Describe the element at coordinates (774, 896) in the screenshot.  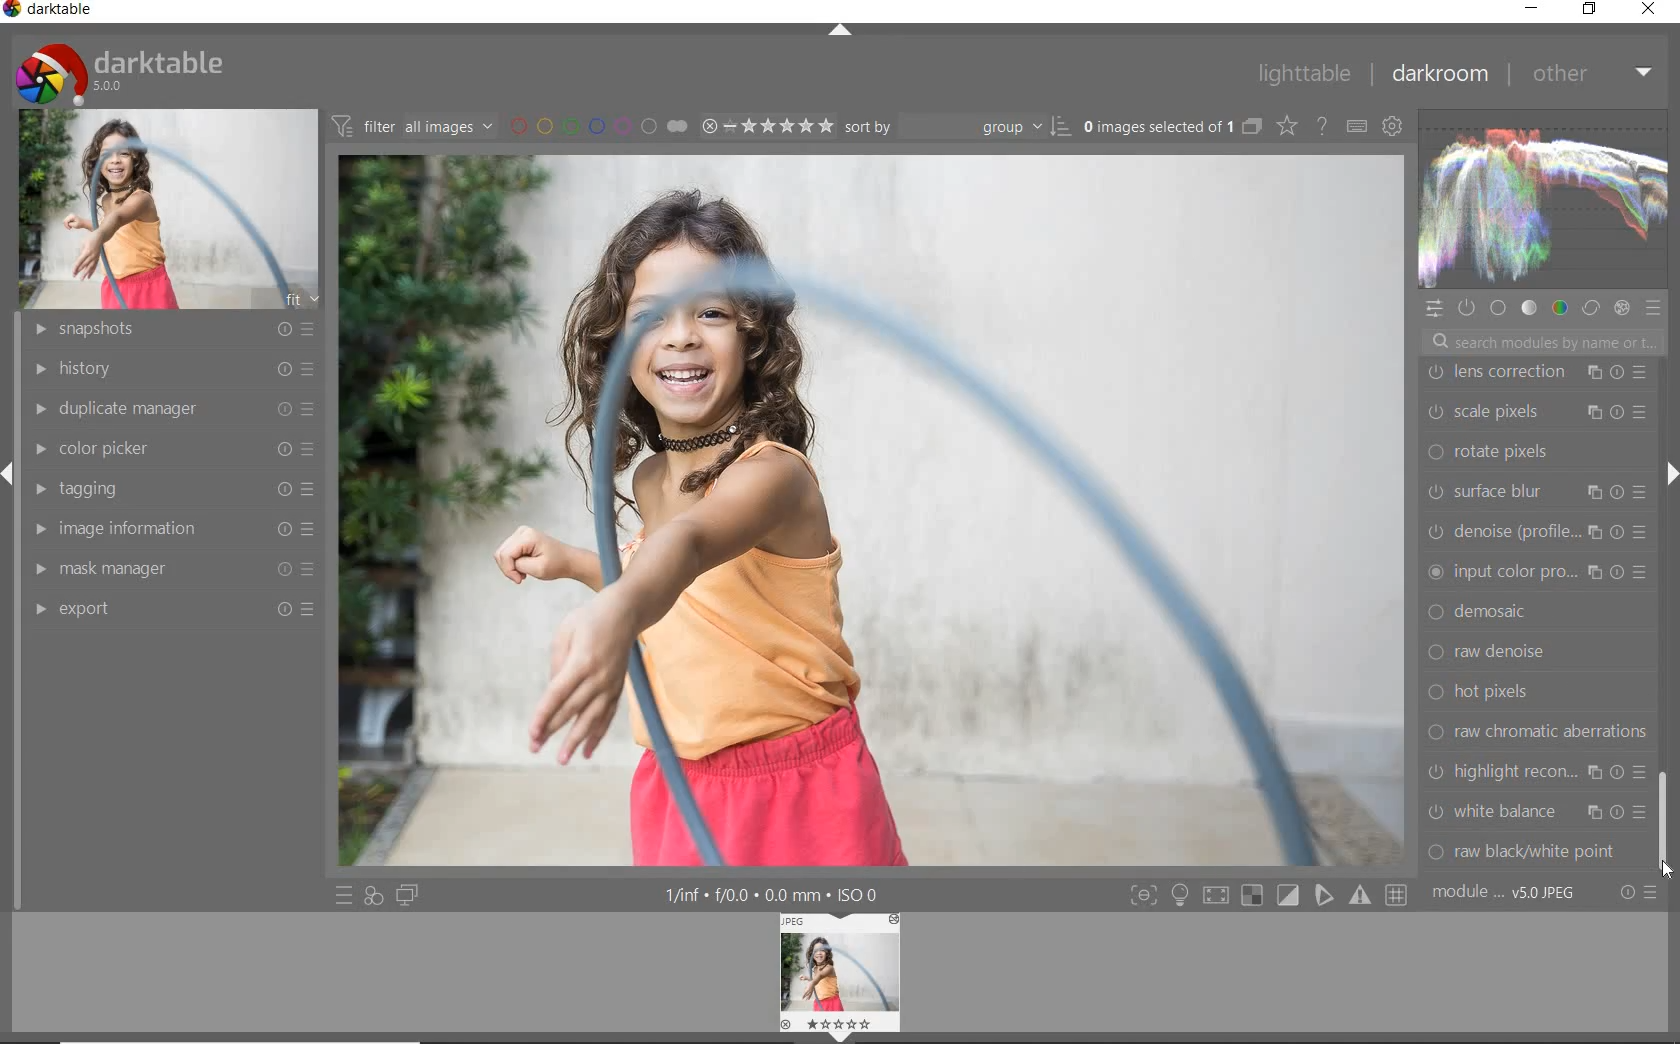
I see `other interface details` at that location.